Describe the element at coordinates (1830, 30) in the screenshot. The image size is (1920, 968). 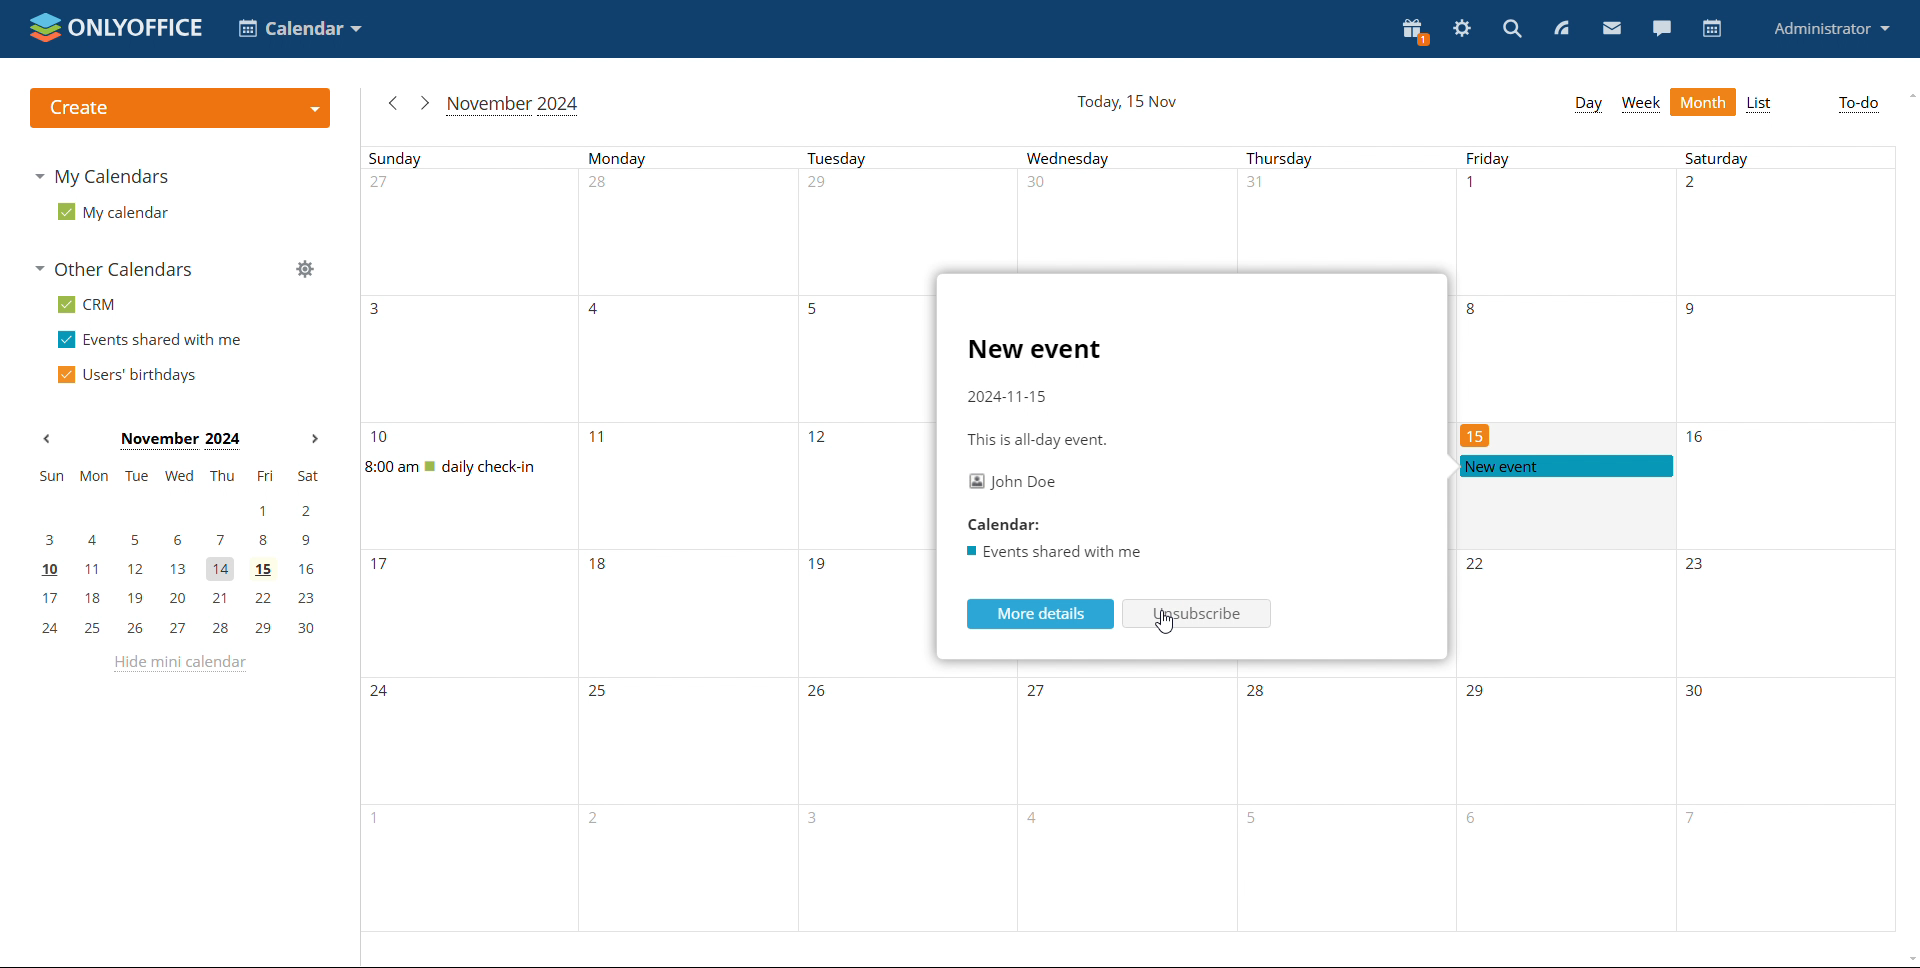
I see `profile` at that location.